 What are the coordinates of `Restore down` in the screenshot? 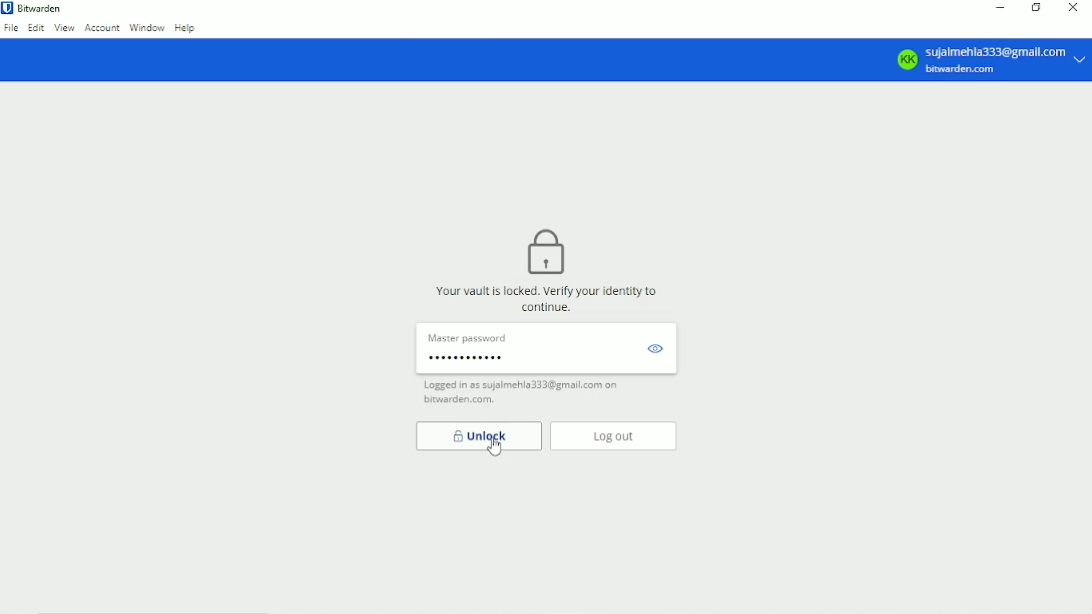 It's located at (1038, 7).